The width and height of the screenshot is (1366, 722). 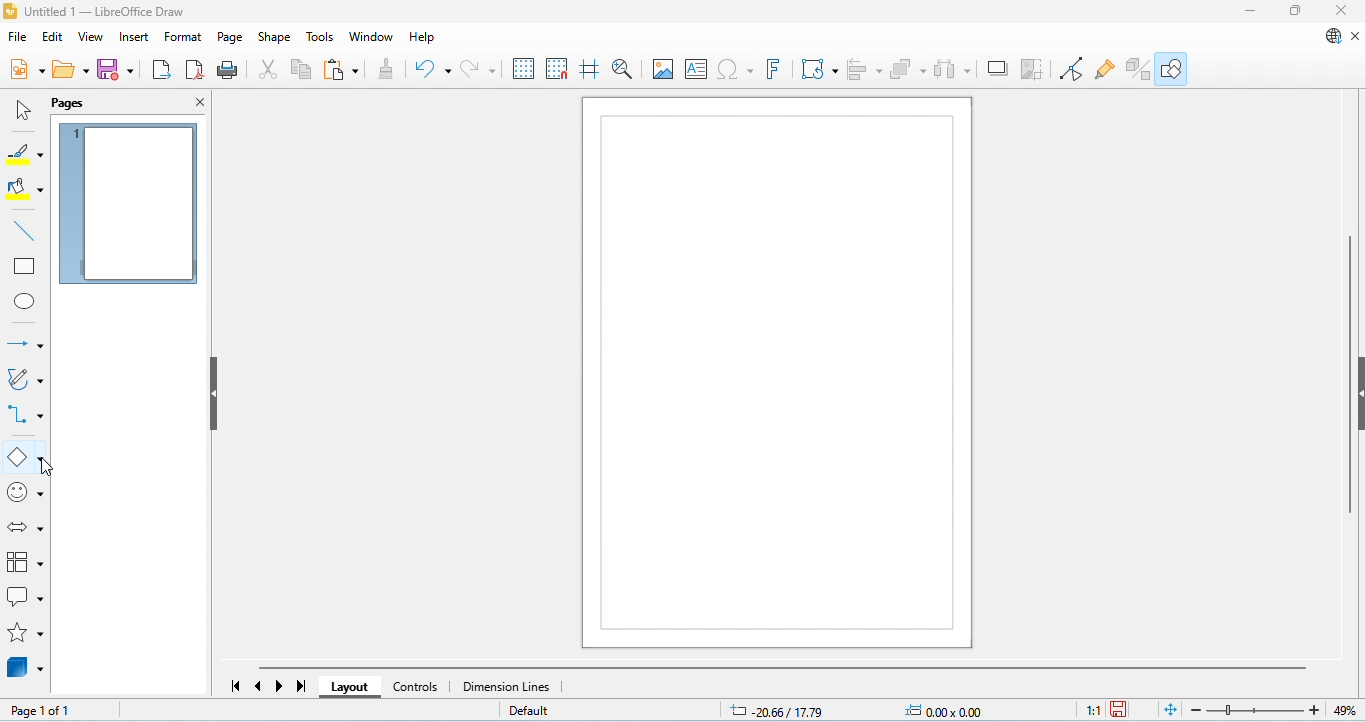 What do you see at coordinates (783, 711) in the screenshot?
I see `cursor position` at bounding box center [783, 711].